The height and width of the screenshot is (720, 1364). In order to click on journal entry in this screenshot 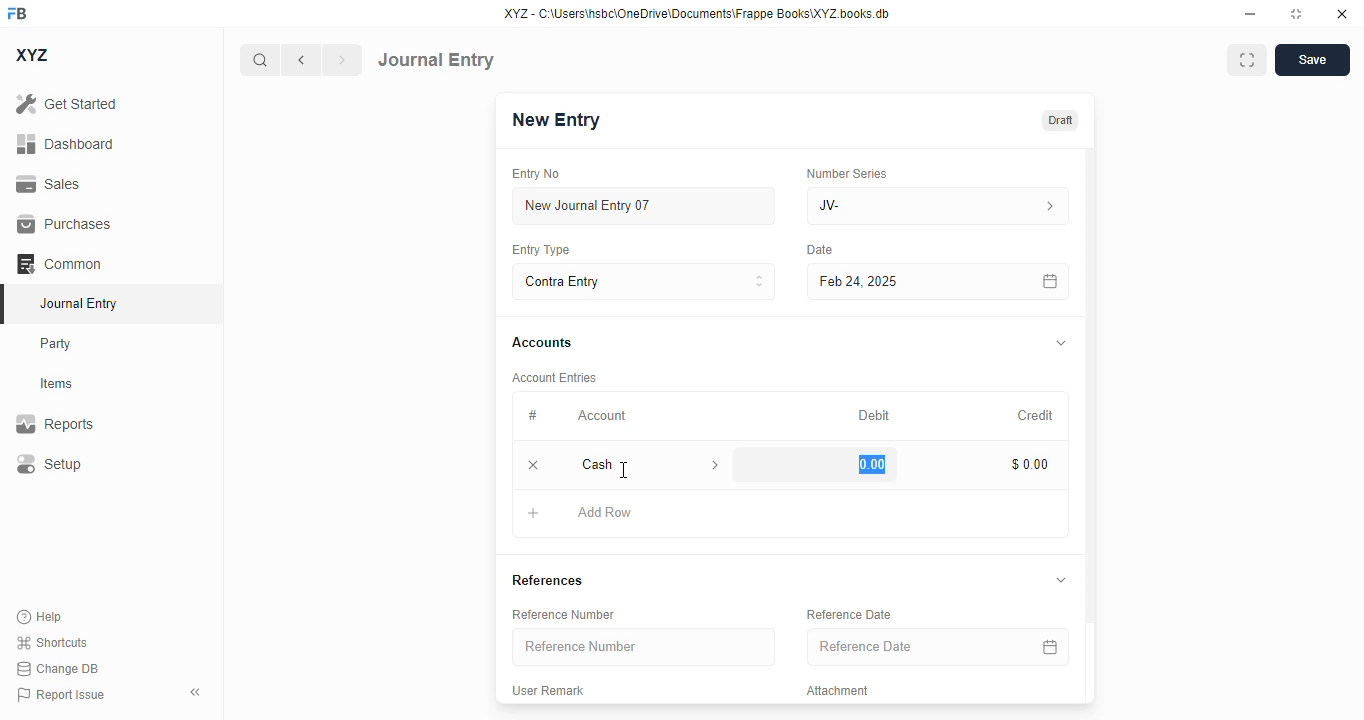, I will do `click(436, 60)`.